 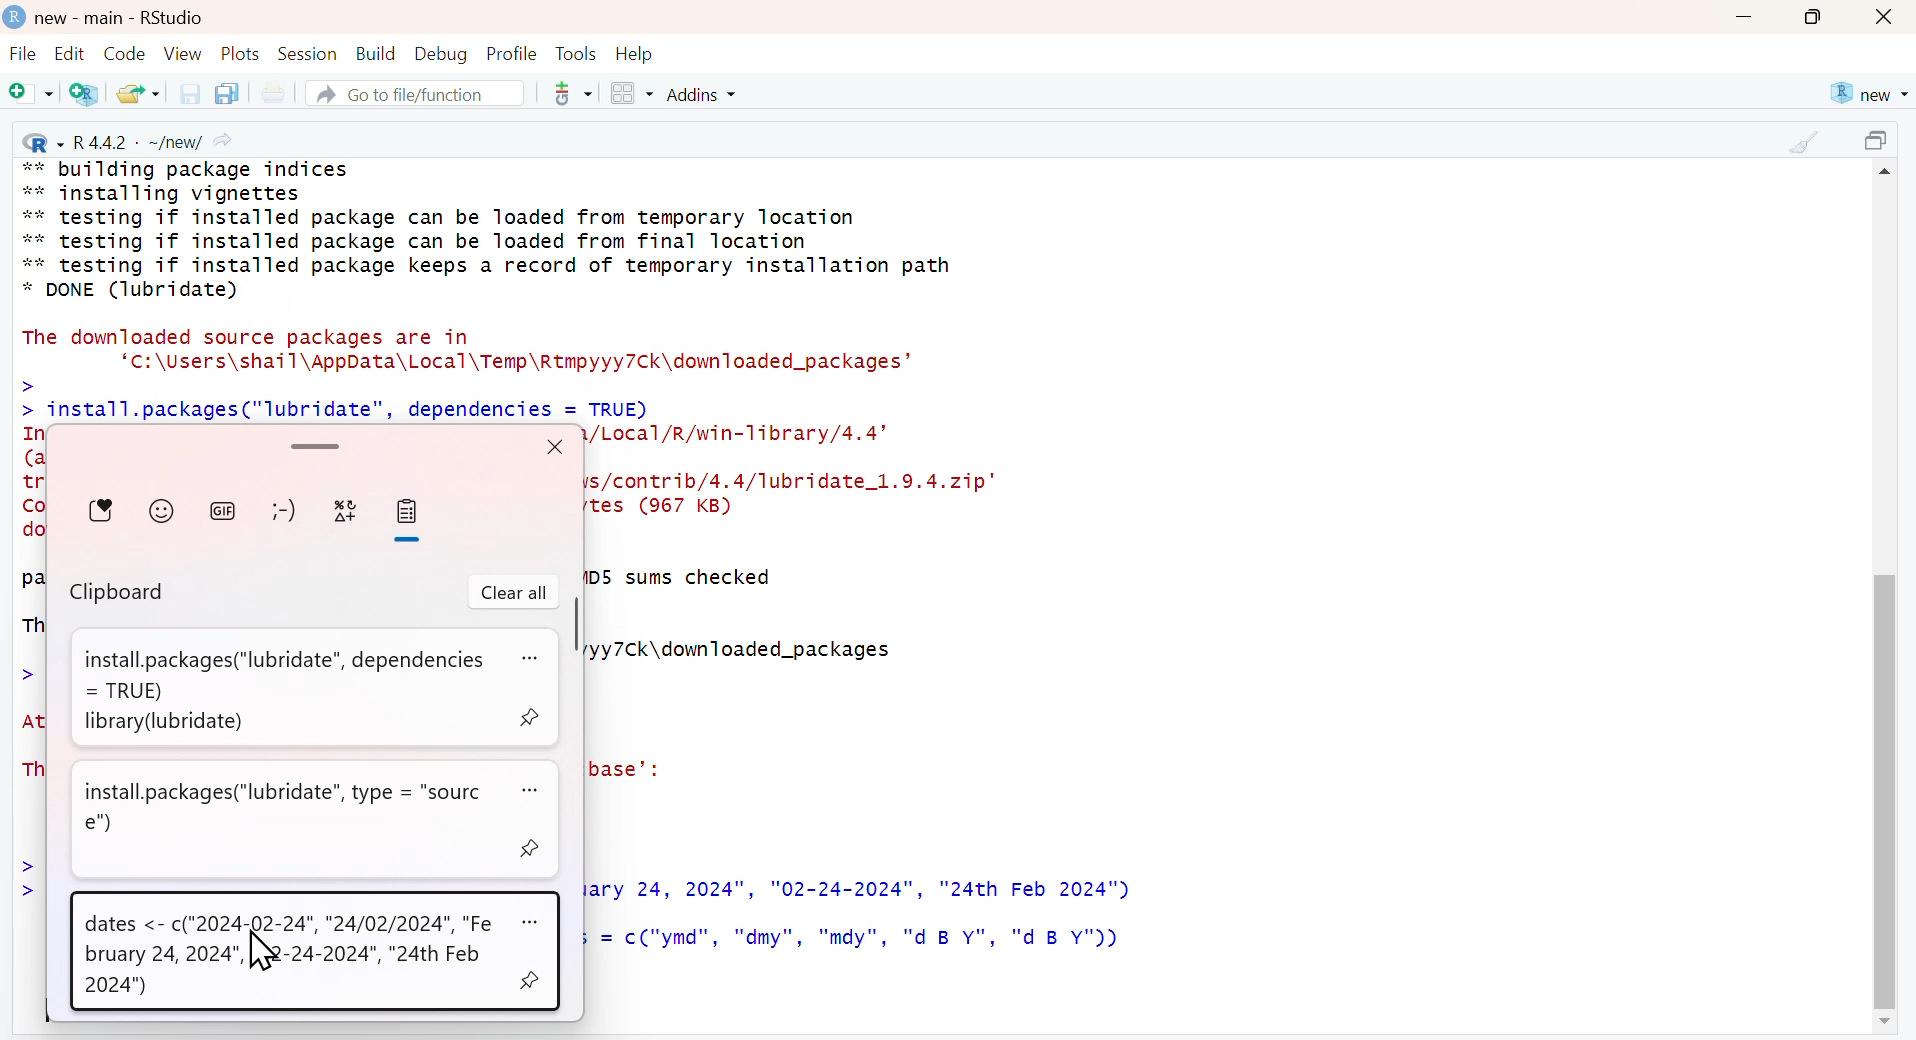 What do you see at coordinates (574, 625) in the screenshot?
I see `scroll bar` at bounding box center [574, 625].